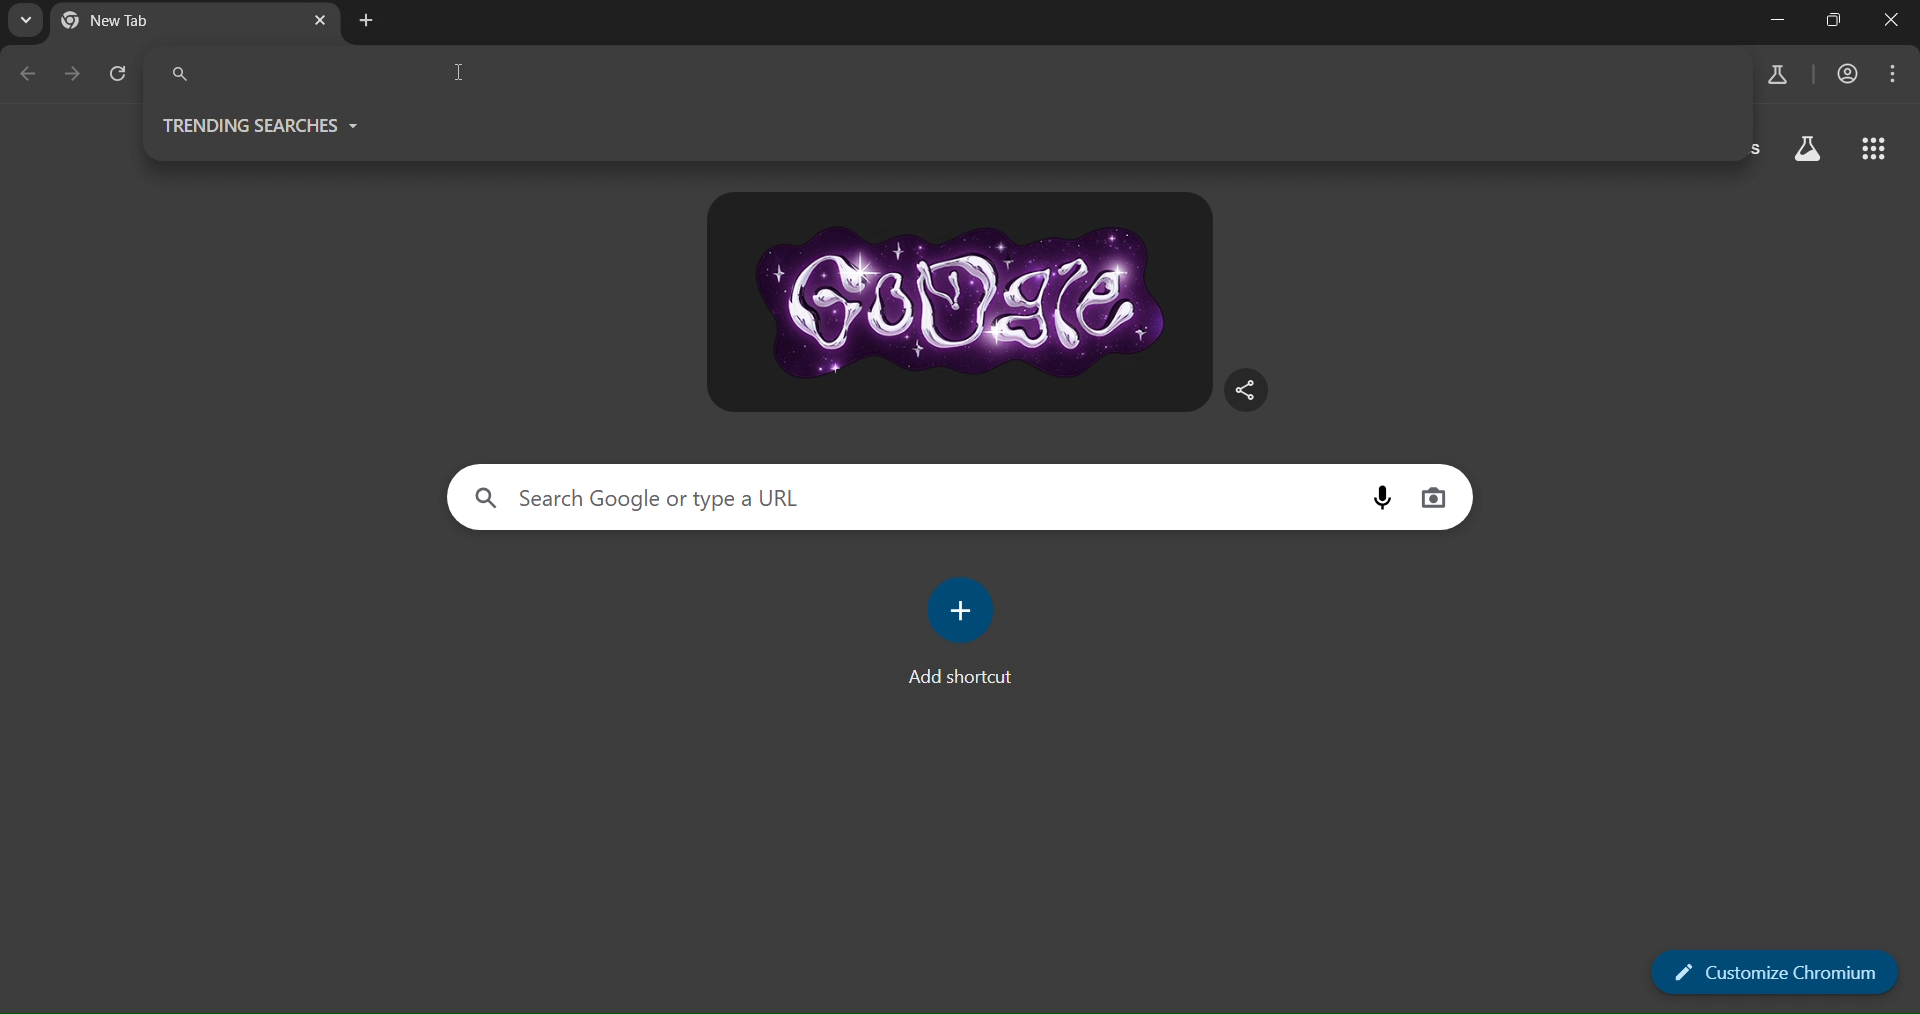 This screenshot has height=1014, width=1920. Describe the element at coordinates (371, 22) in the screenshot. I see `new tab` at that location.